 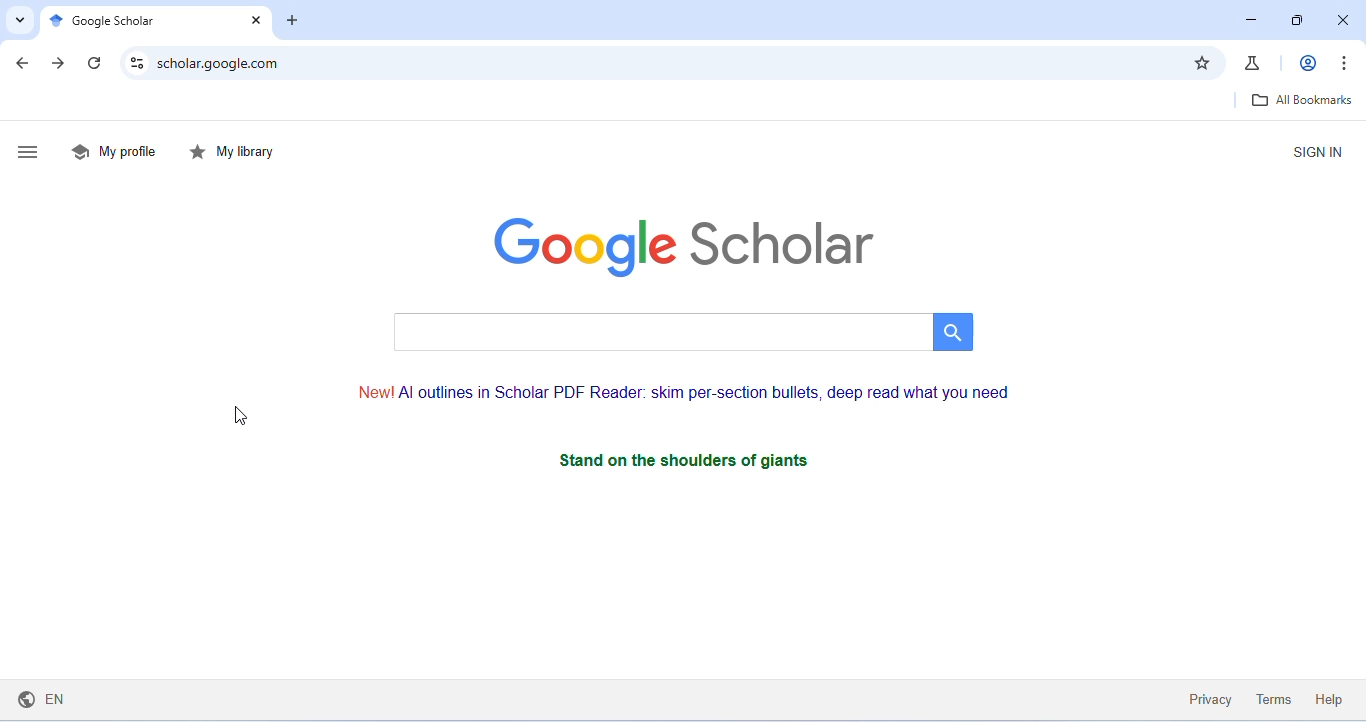 What do you see at coordinates (1317, 152) in the screenshot?
I see `sign in` at bounding box center [1317, 152].